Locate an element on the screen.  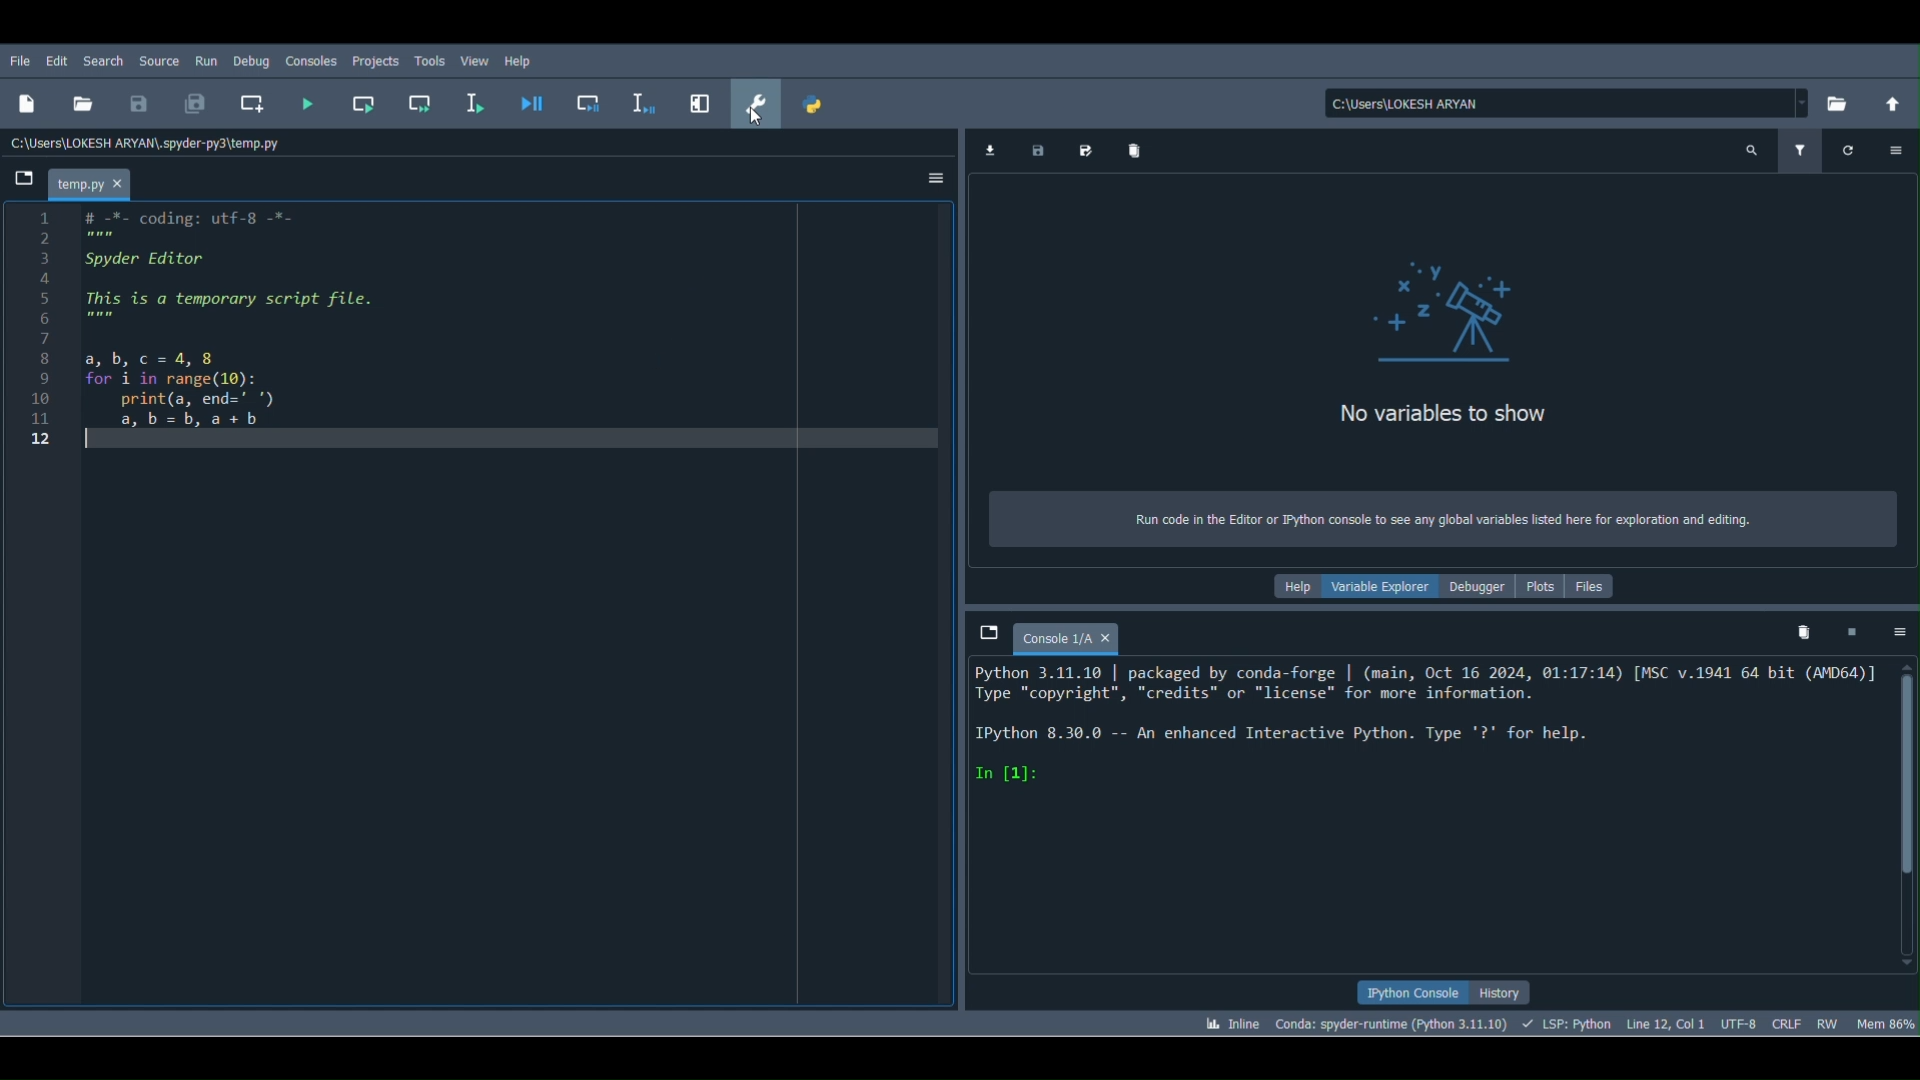
Code block is located at coordinates (476, 606).